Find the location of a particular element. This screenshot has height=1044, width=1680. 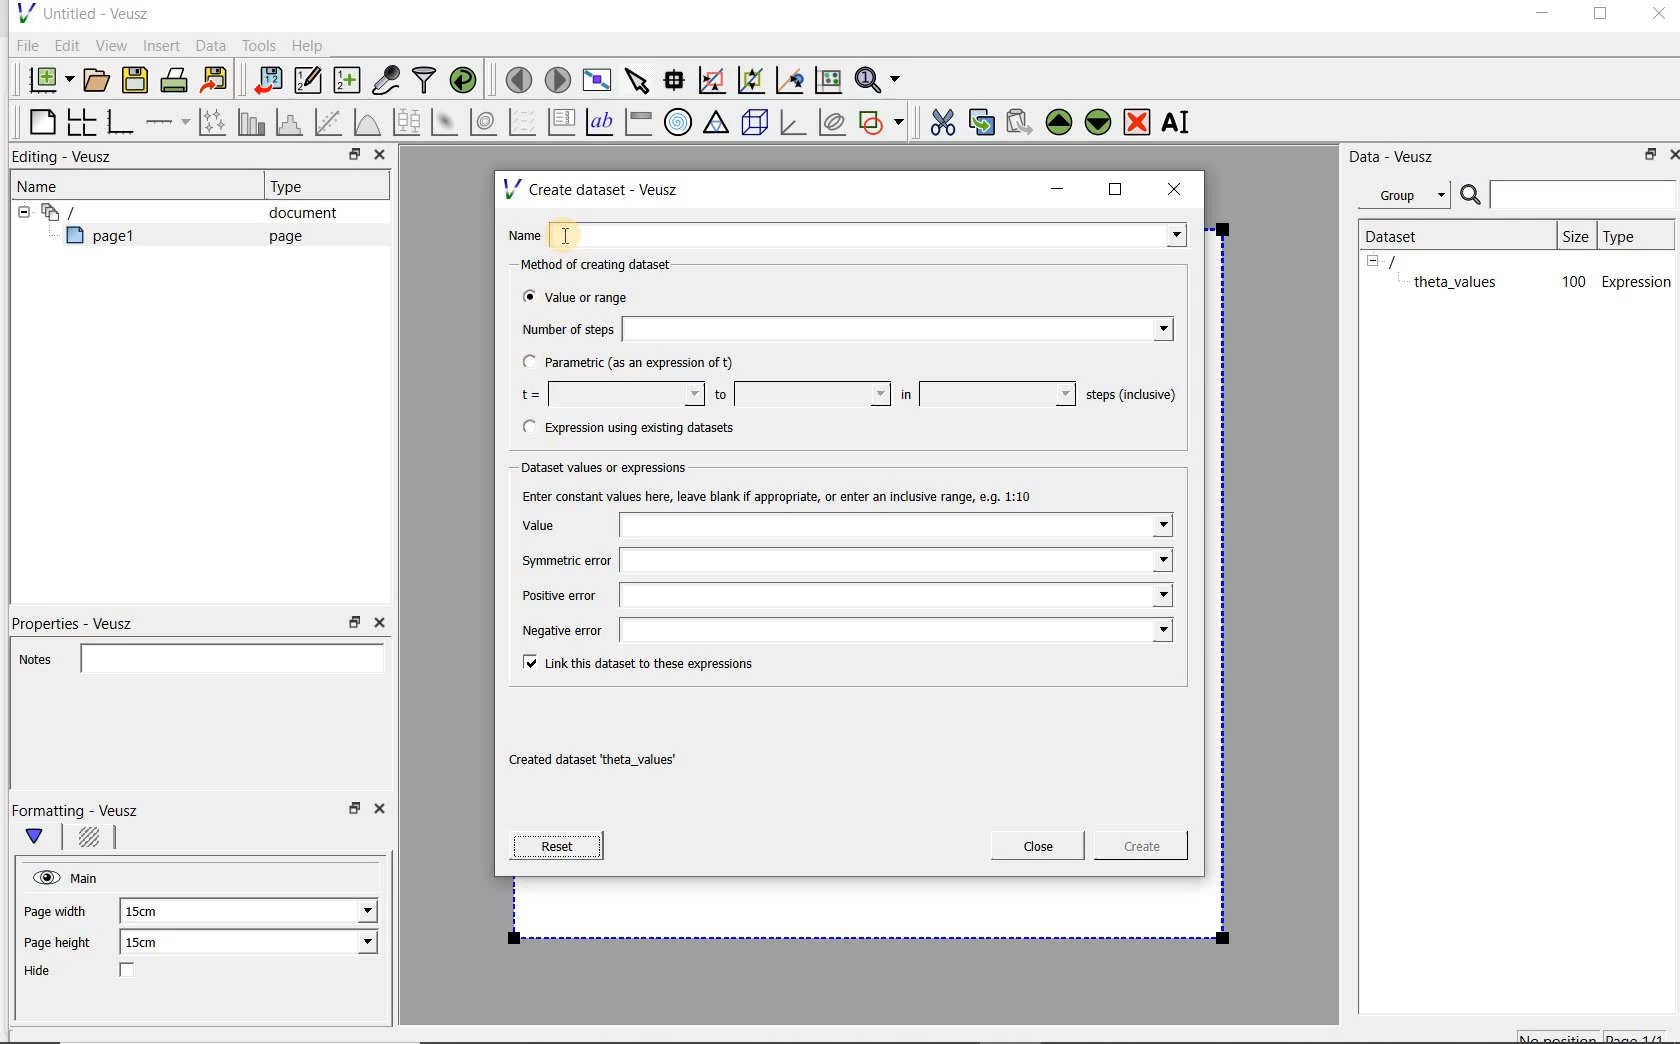

Type is located at coordinates (1633, 235).